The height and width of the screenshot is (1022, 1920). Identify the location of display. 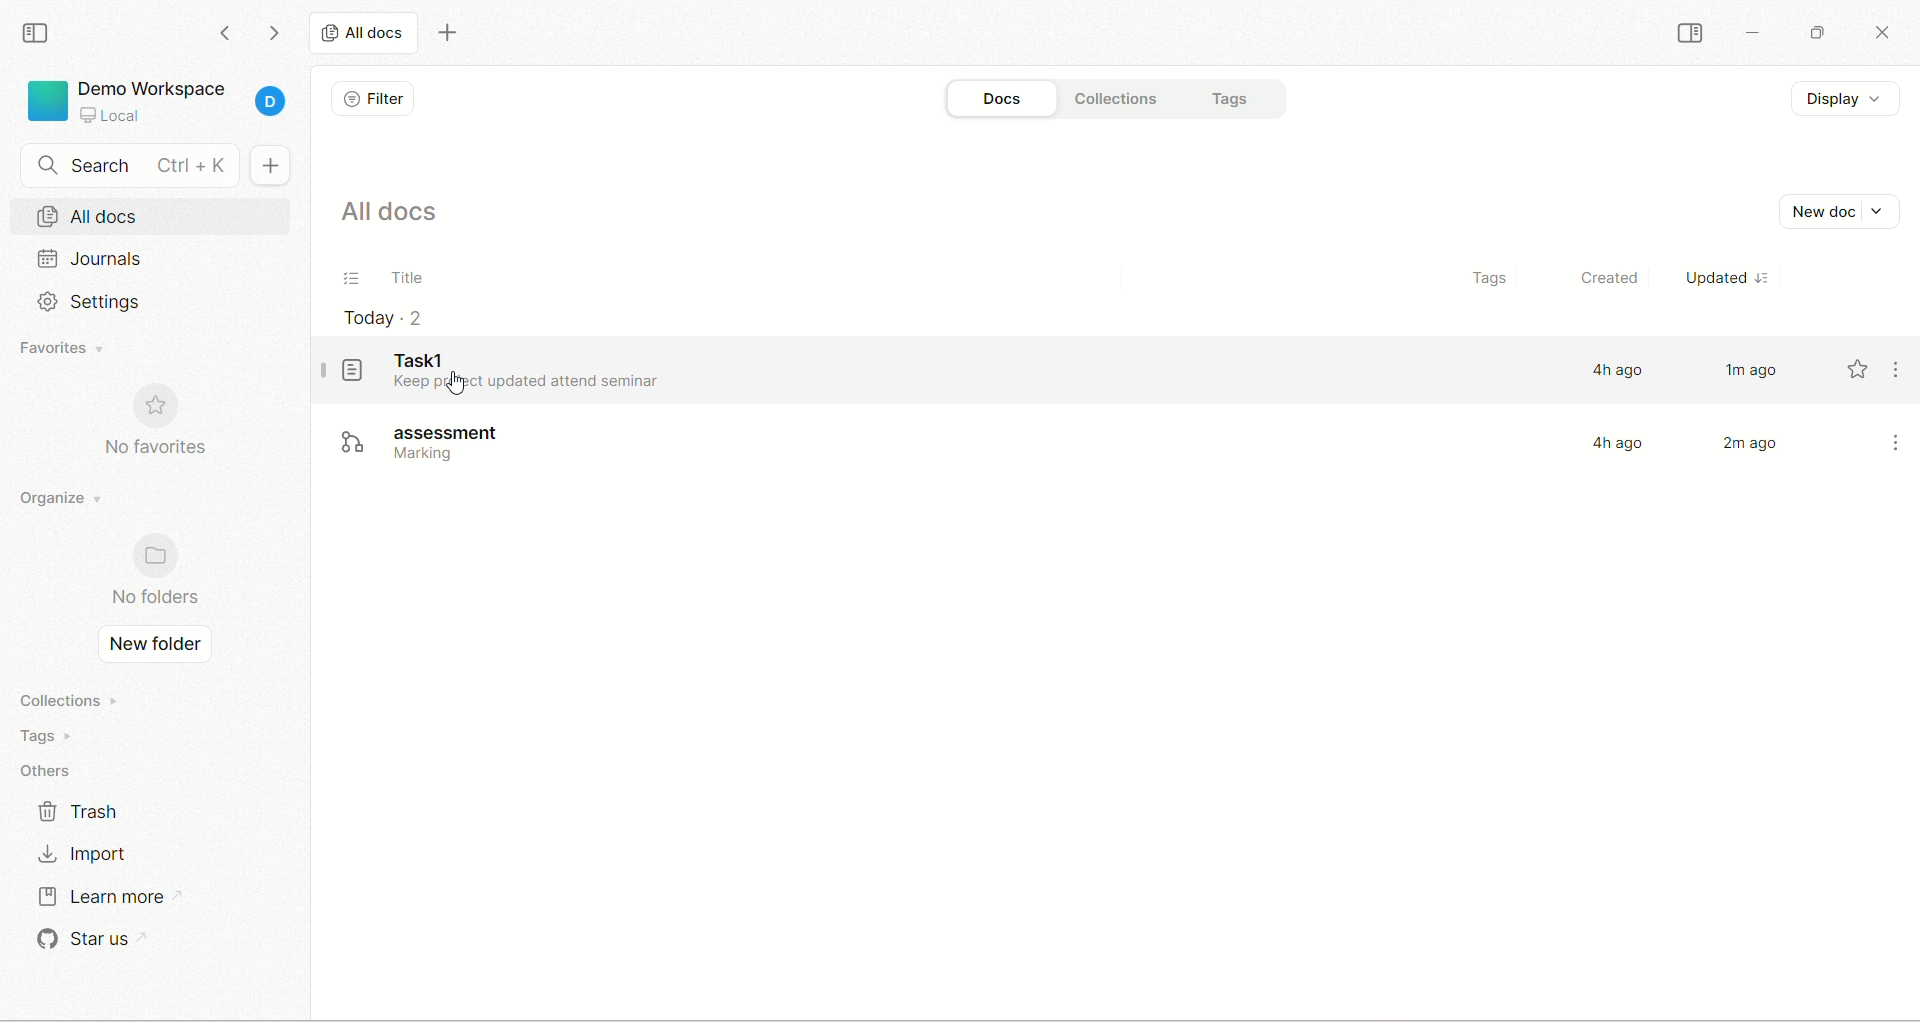
(1835, 96).